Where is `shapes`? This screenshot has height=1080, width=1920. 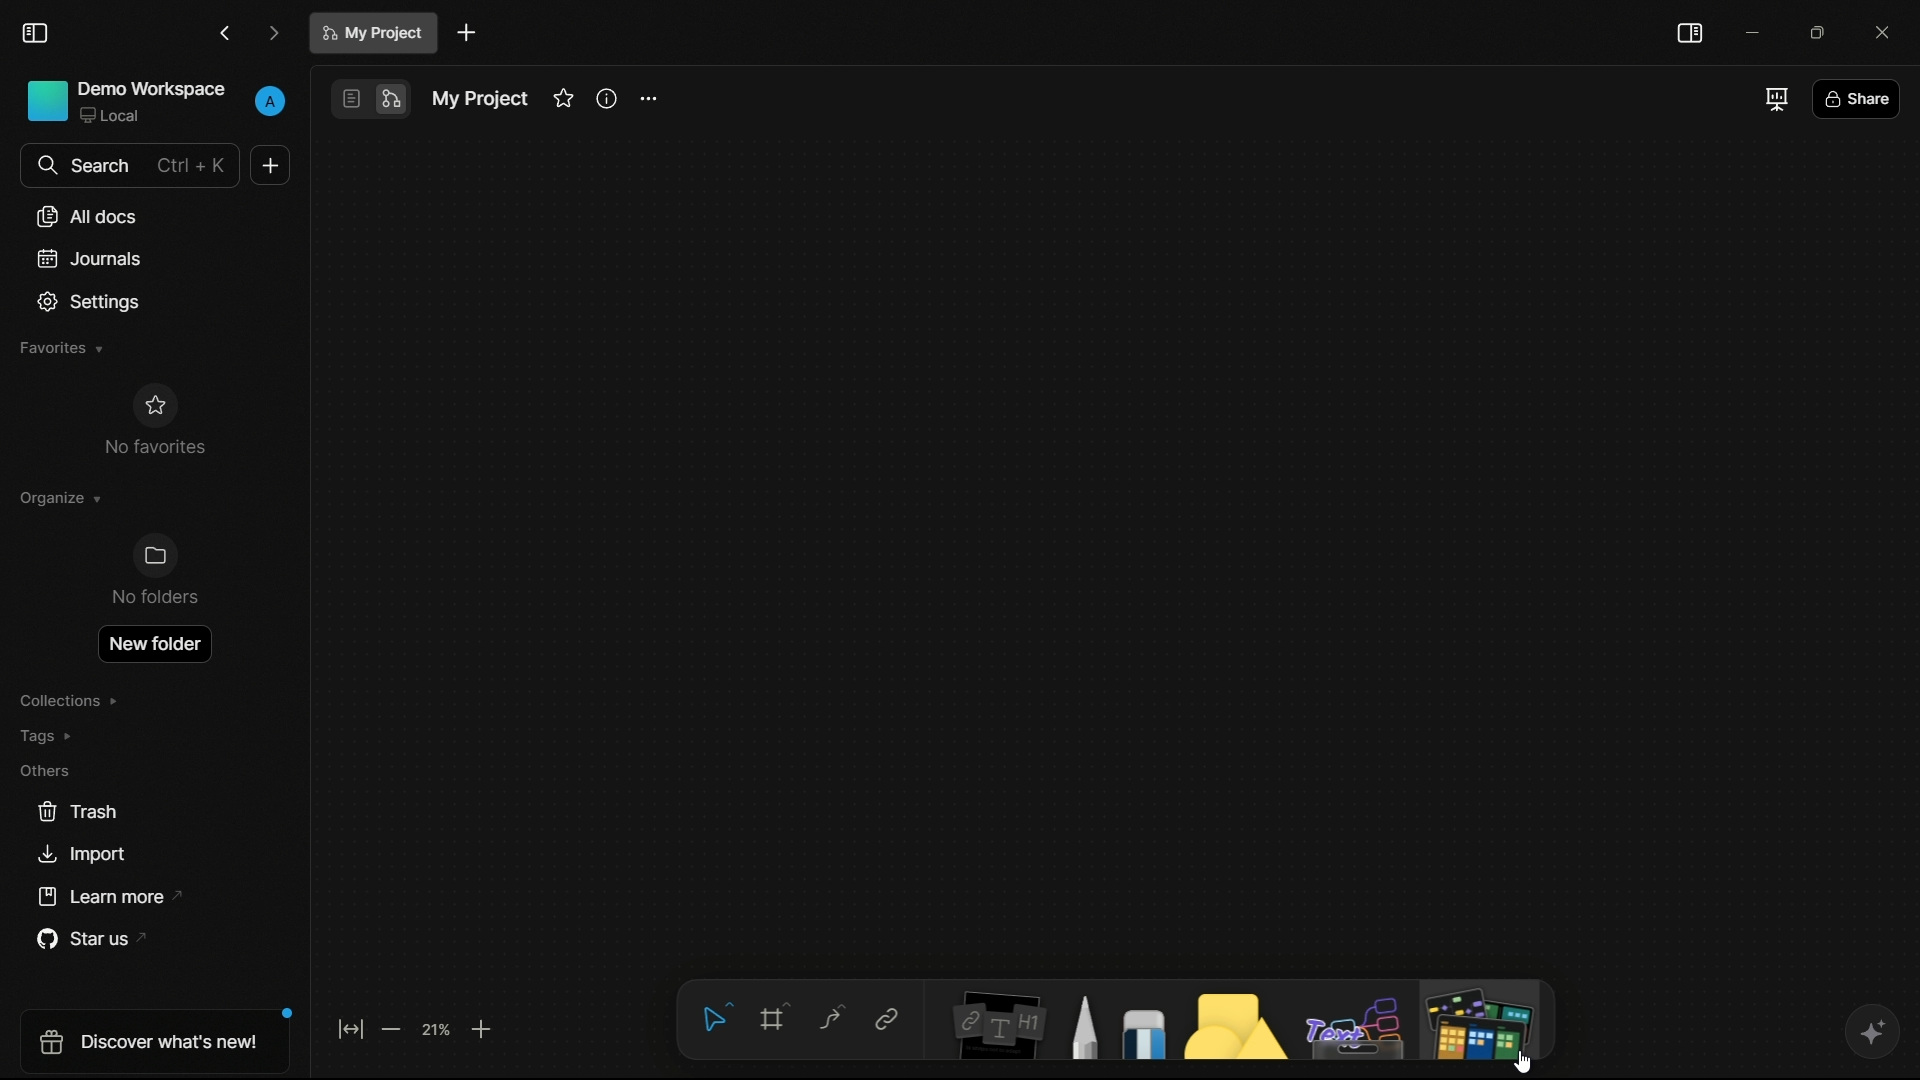 shapes is located at coordinates (1238, 1029).